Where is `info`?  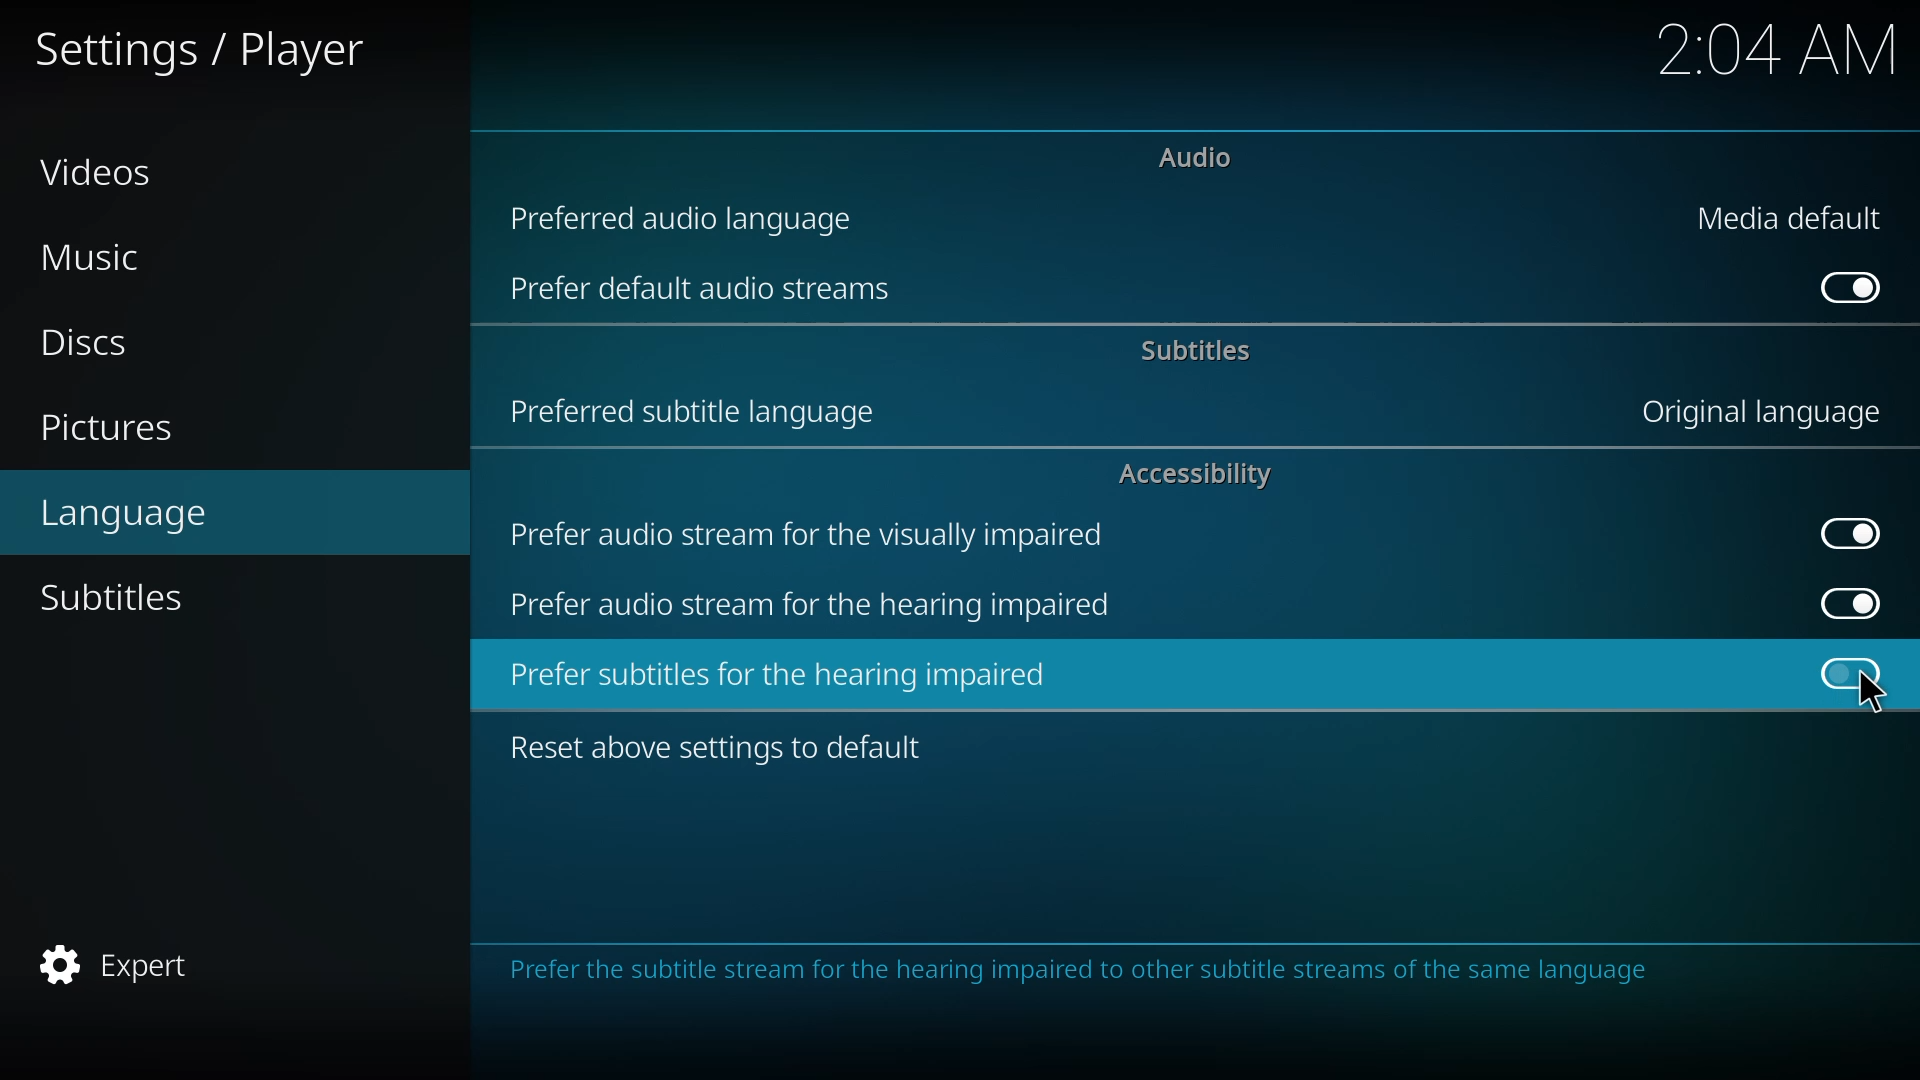 info is located at coordinates (1088, 973).